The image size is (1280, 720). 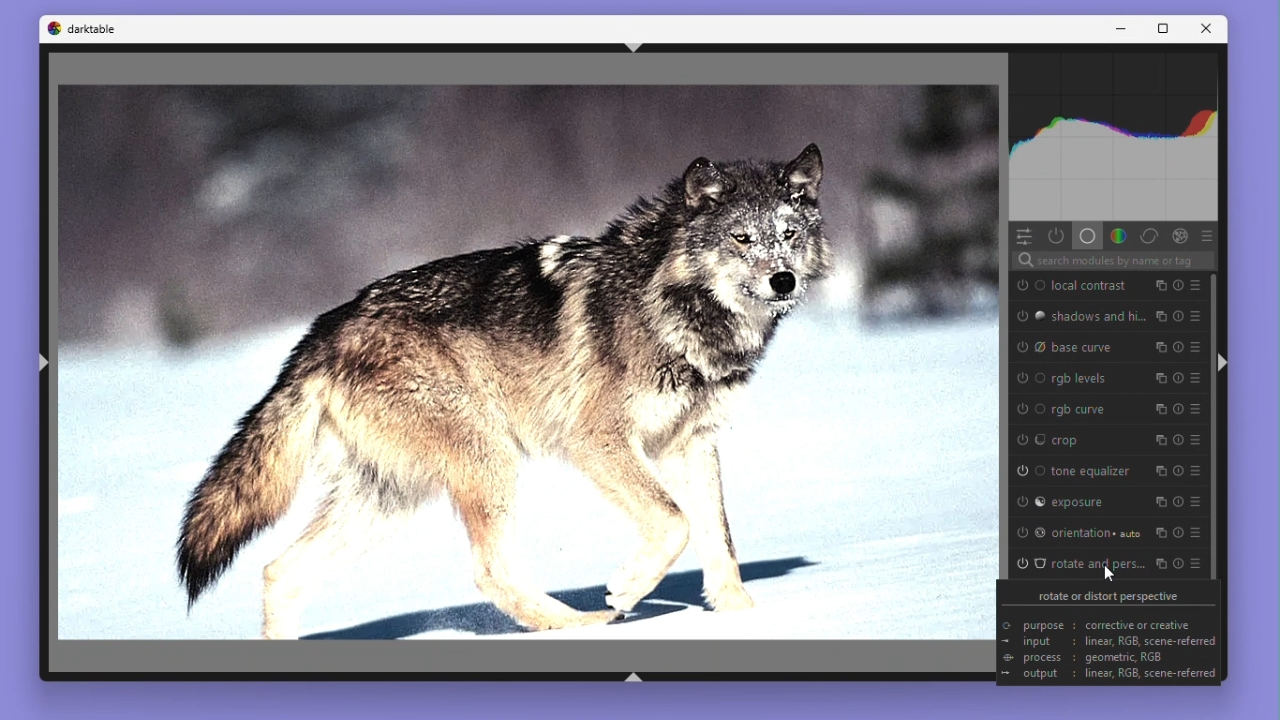 What do you see at coordinates (1110, 287) in the screenshot?
I see `Local contrast` at bounding box center [1110, 287].